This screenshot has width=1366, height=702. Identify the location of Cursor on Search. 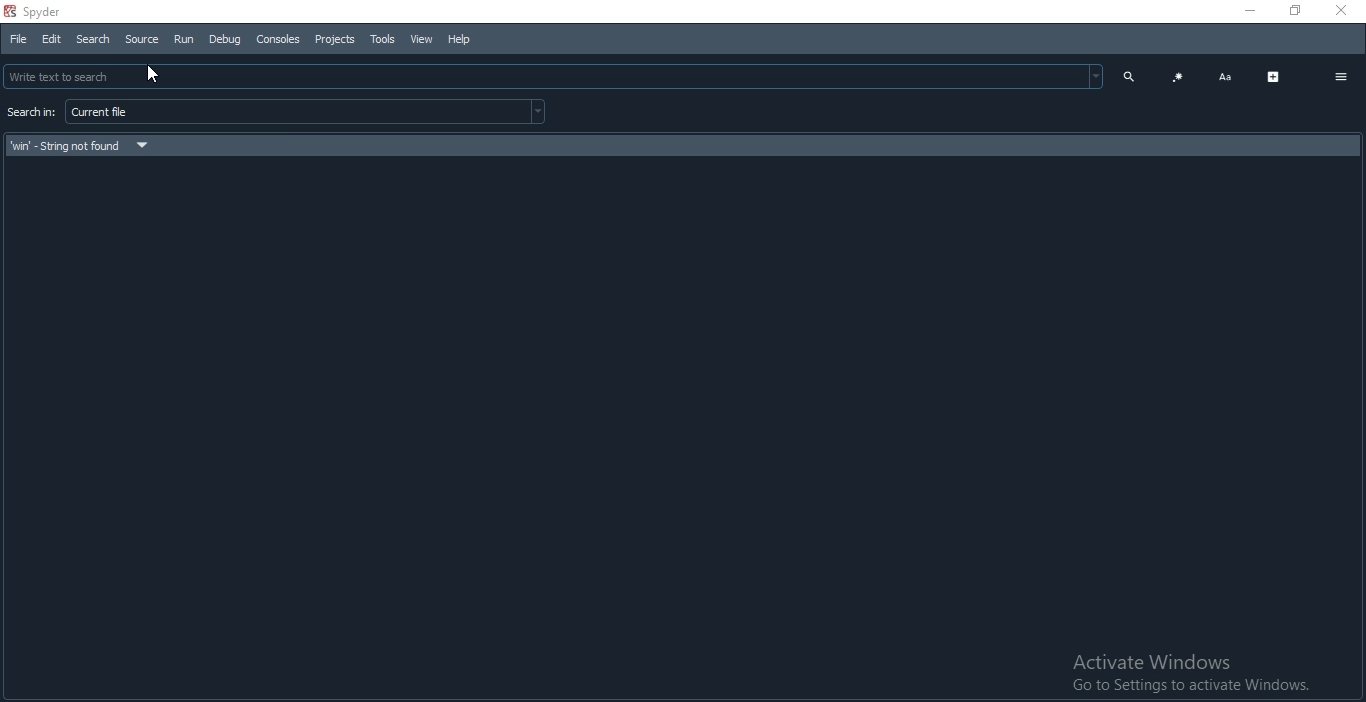
(156, 75).